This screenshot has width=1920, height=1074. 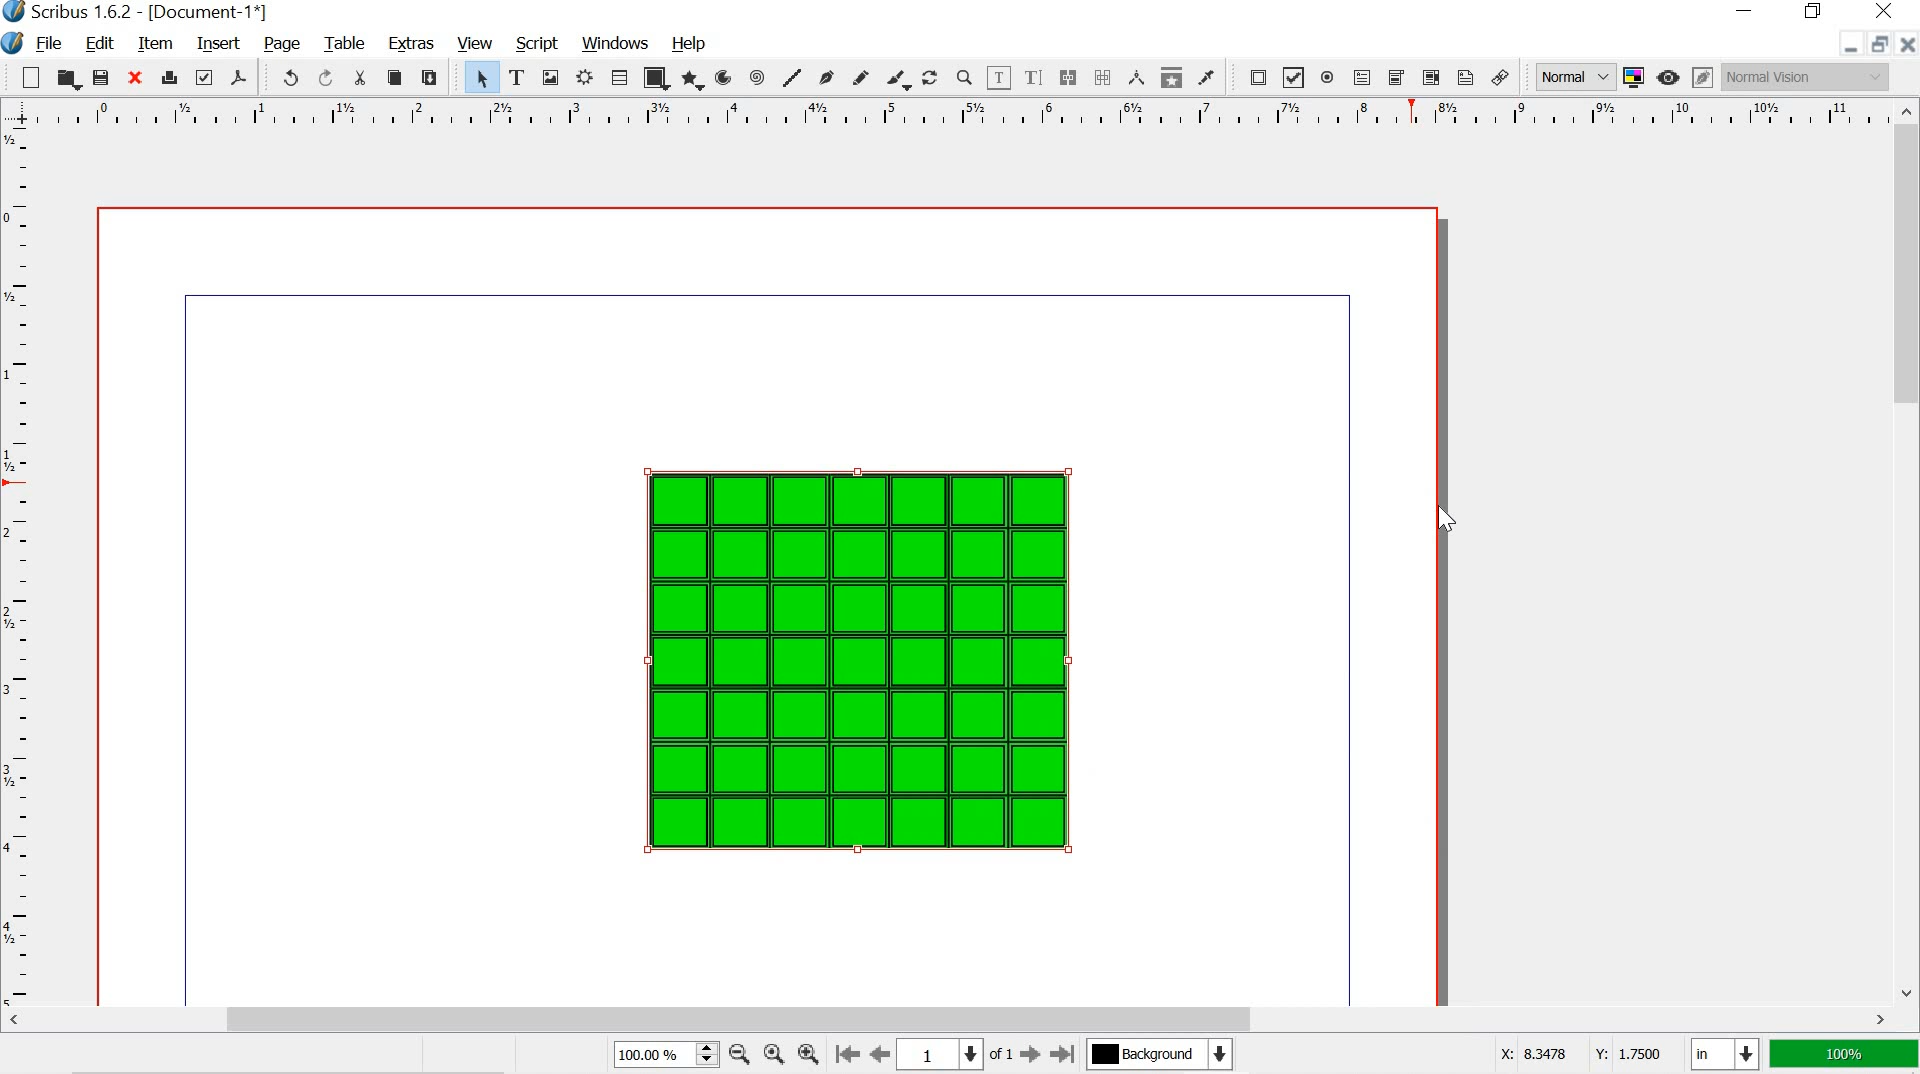 What do you see at coordinates (1166, 1054) in the screenshot?
I see `background` at bounding box center [1166, 1054].